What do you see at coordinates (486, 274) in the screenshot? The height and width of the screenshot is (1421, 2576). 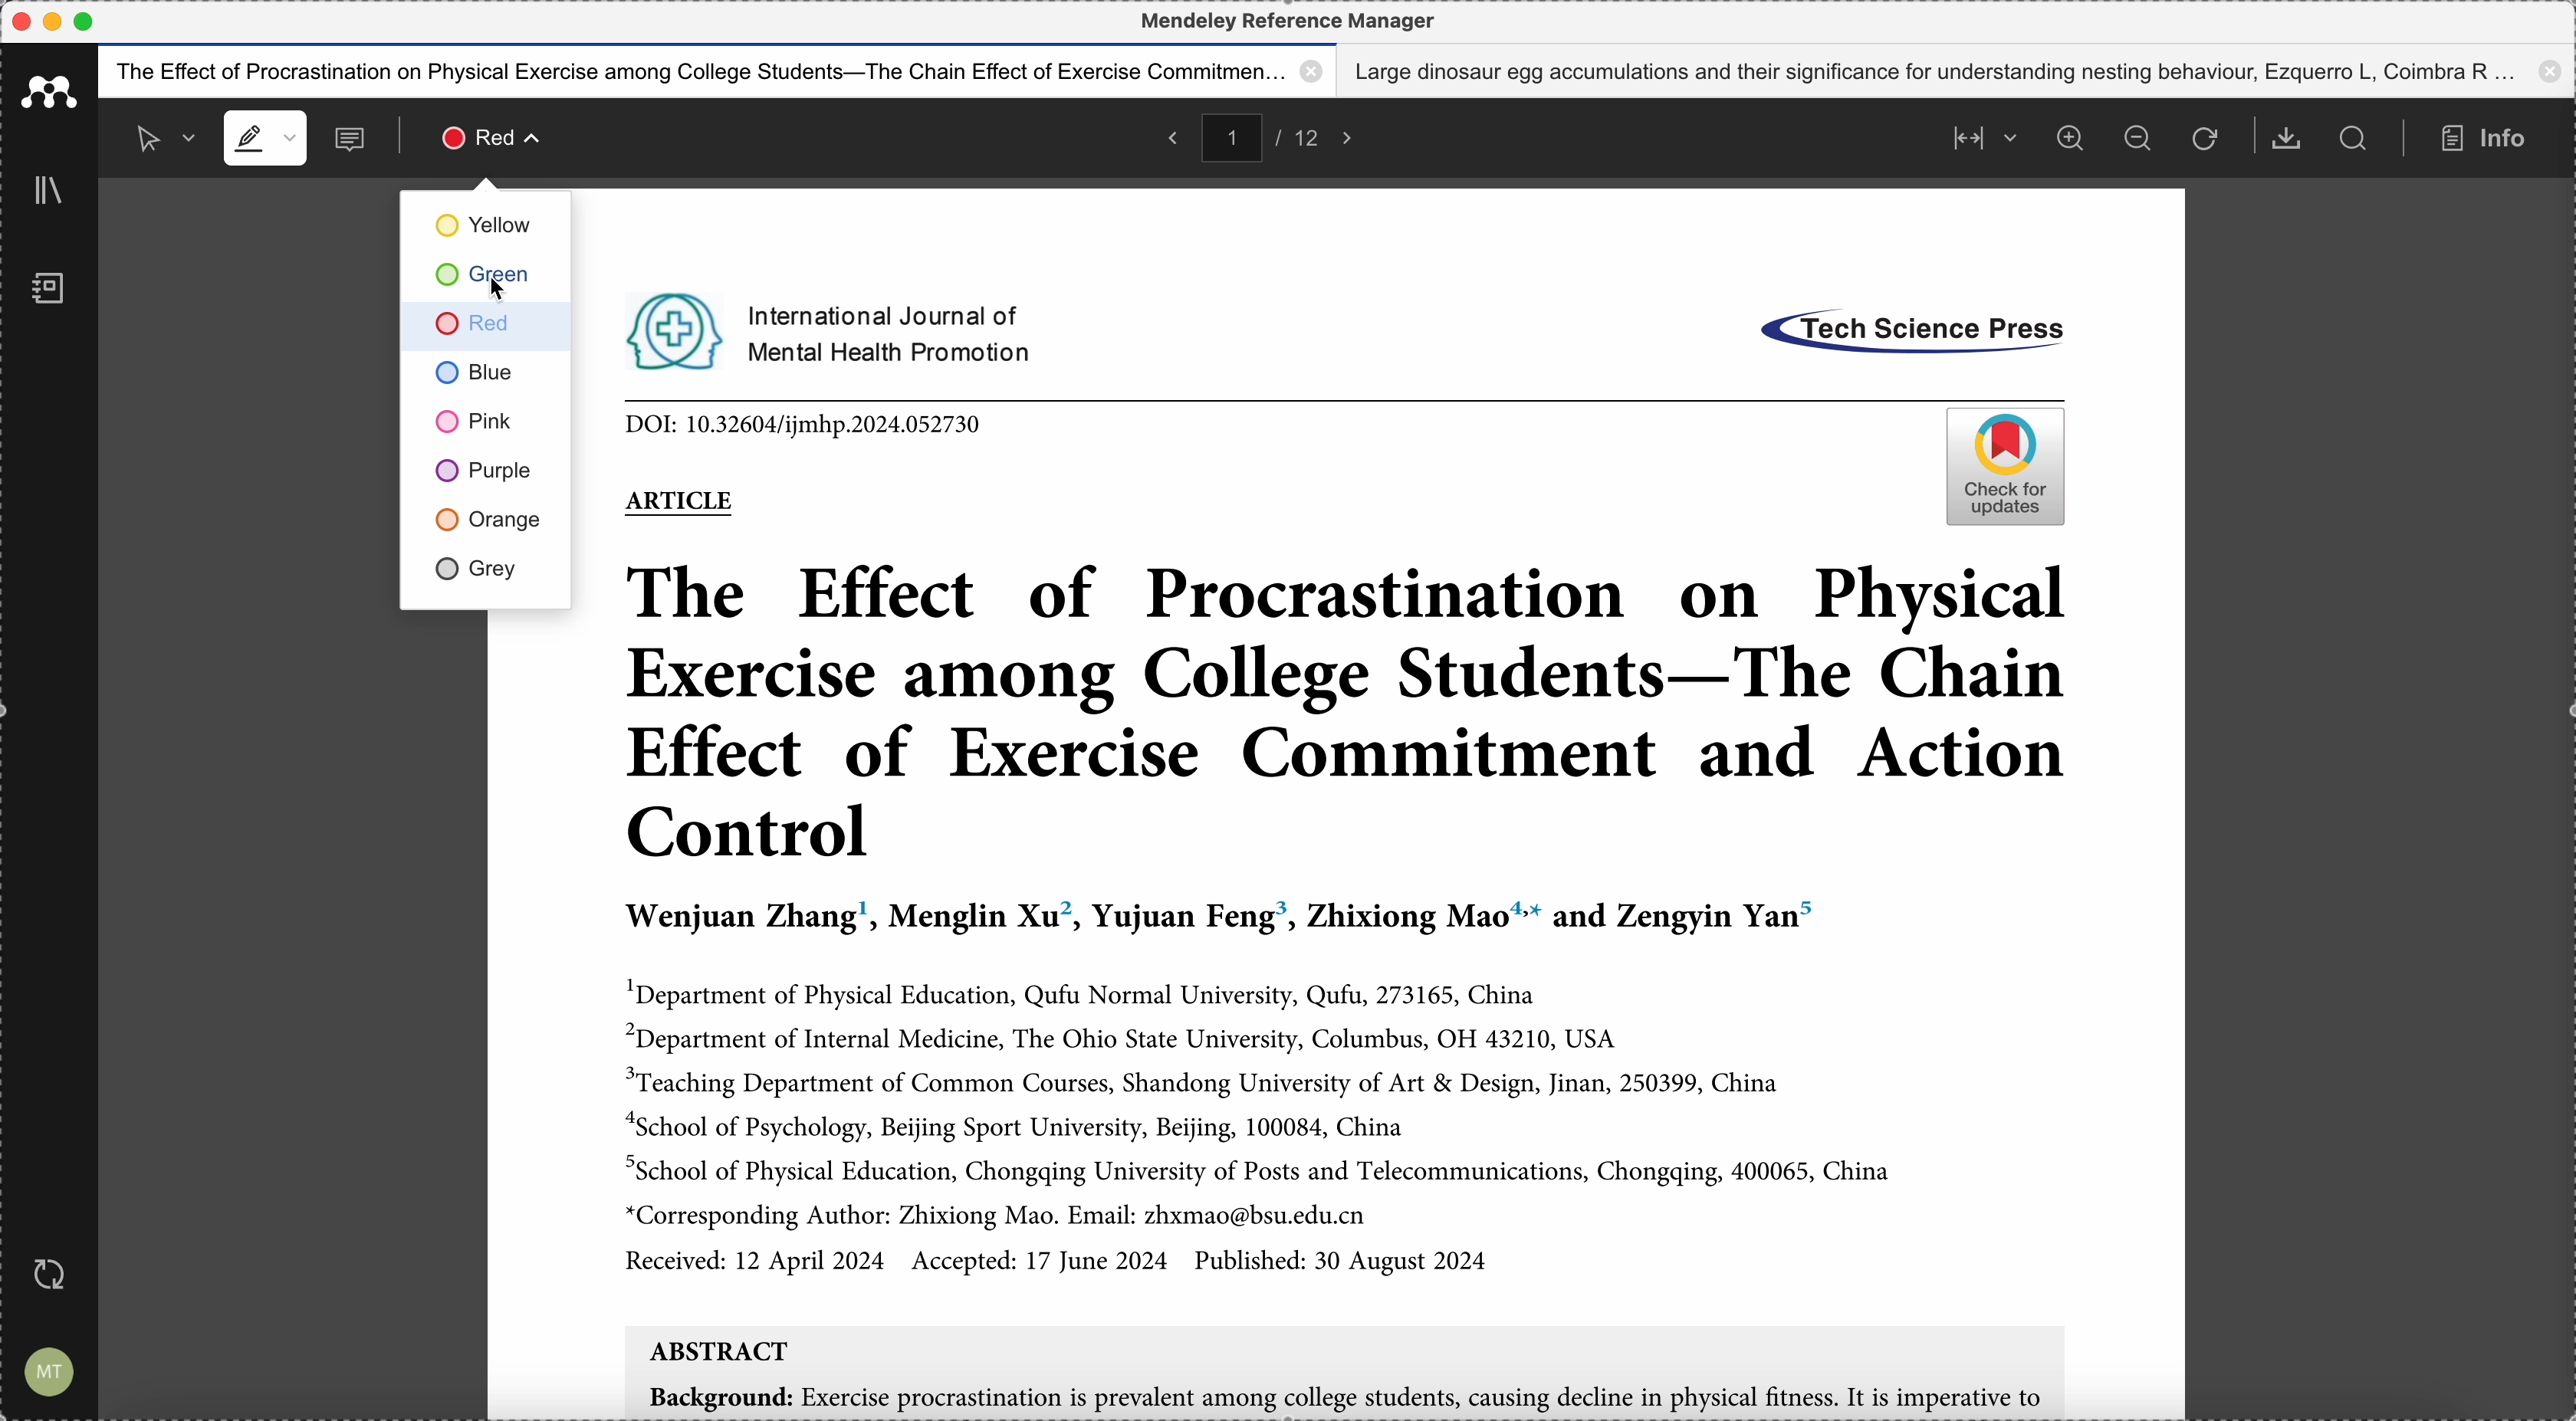 I see `click on green` at bounding box center [486, 274].